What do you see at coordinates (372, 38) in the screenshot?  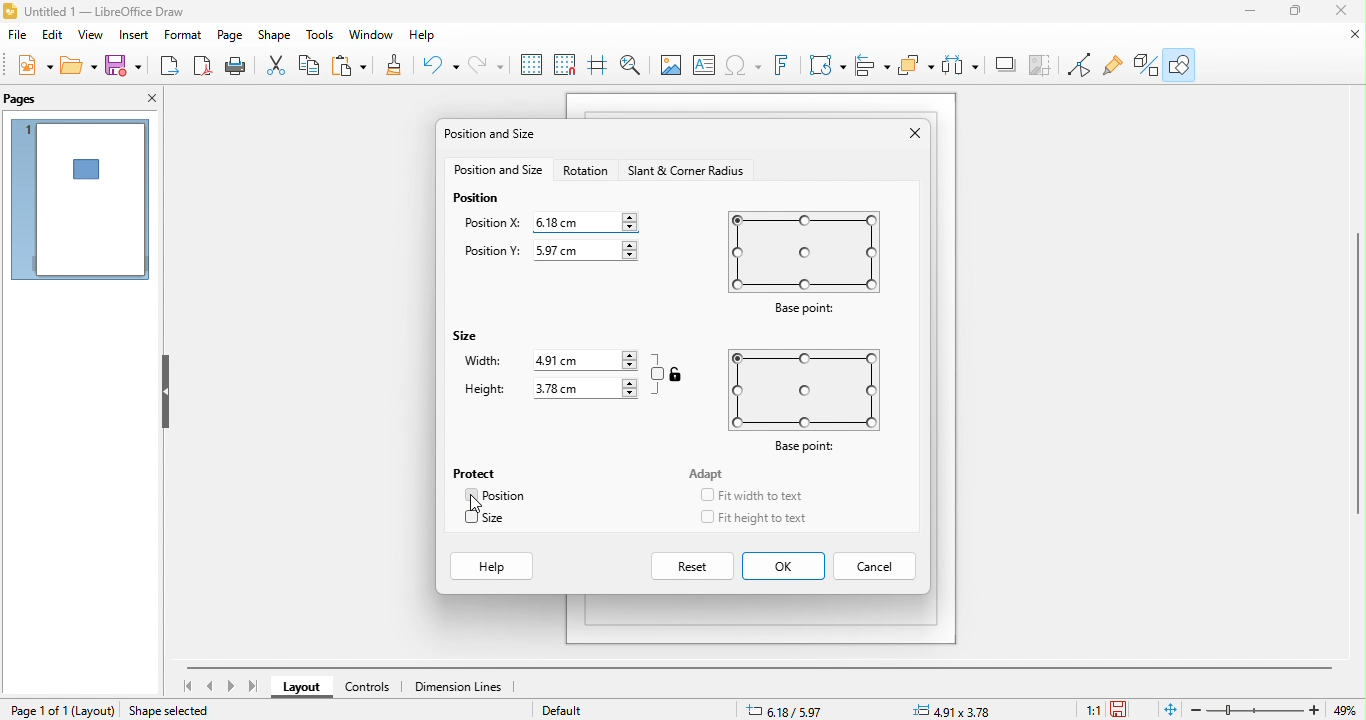 I see `window` at bounding box center [372, 38].